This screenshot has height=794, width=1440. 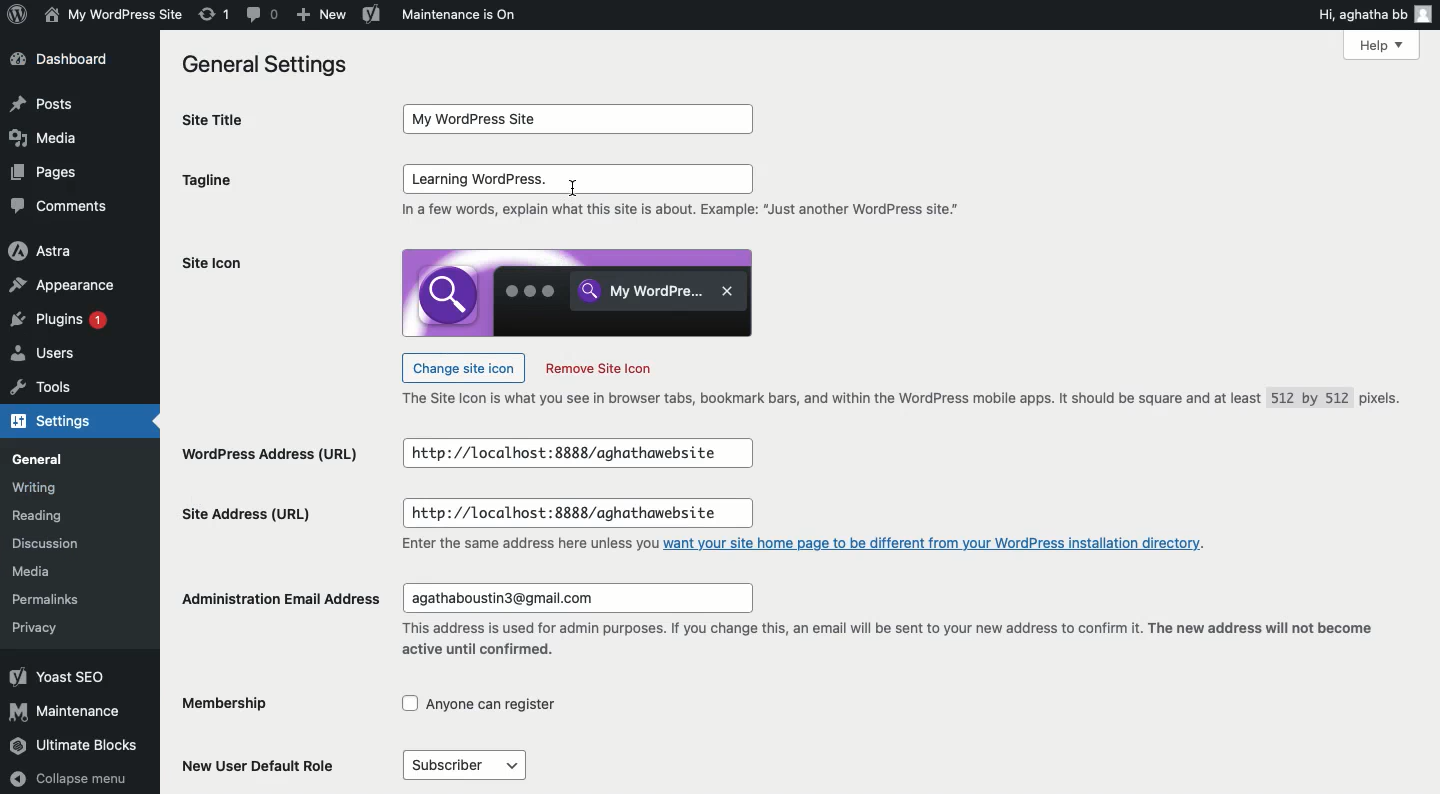 What do you see at coordinates (677, 208) in the screenshot?
I see `In a few words, explain what this site is about. Example: “Just another WordPress site”` at bounding box center [677, 208].